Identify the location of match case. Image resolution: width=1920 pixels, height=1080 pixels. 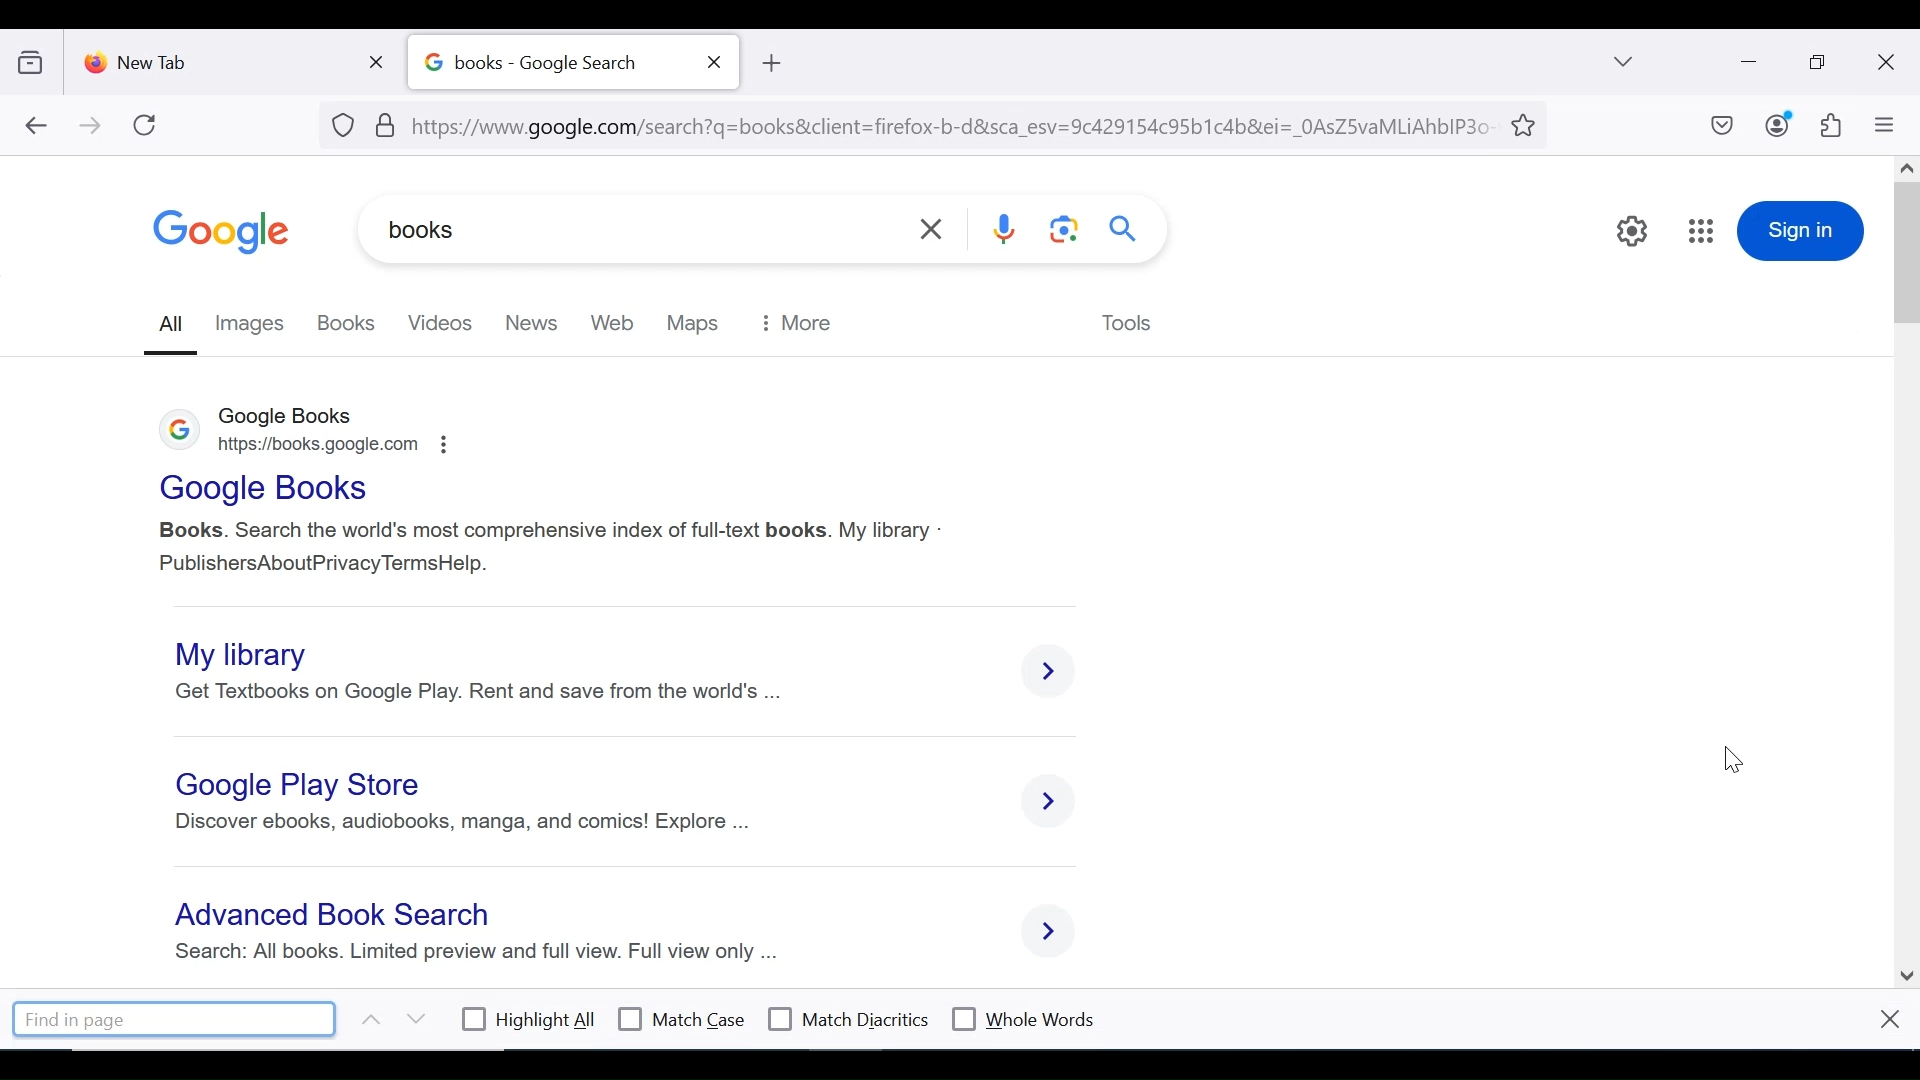
(683, 1019).